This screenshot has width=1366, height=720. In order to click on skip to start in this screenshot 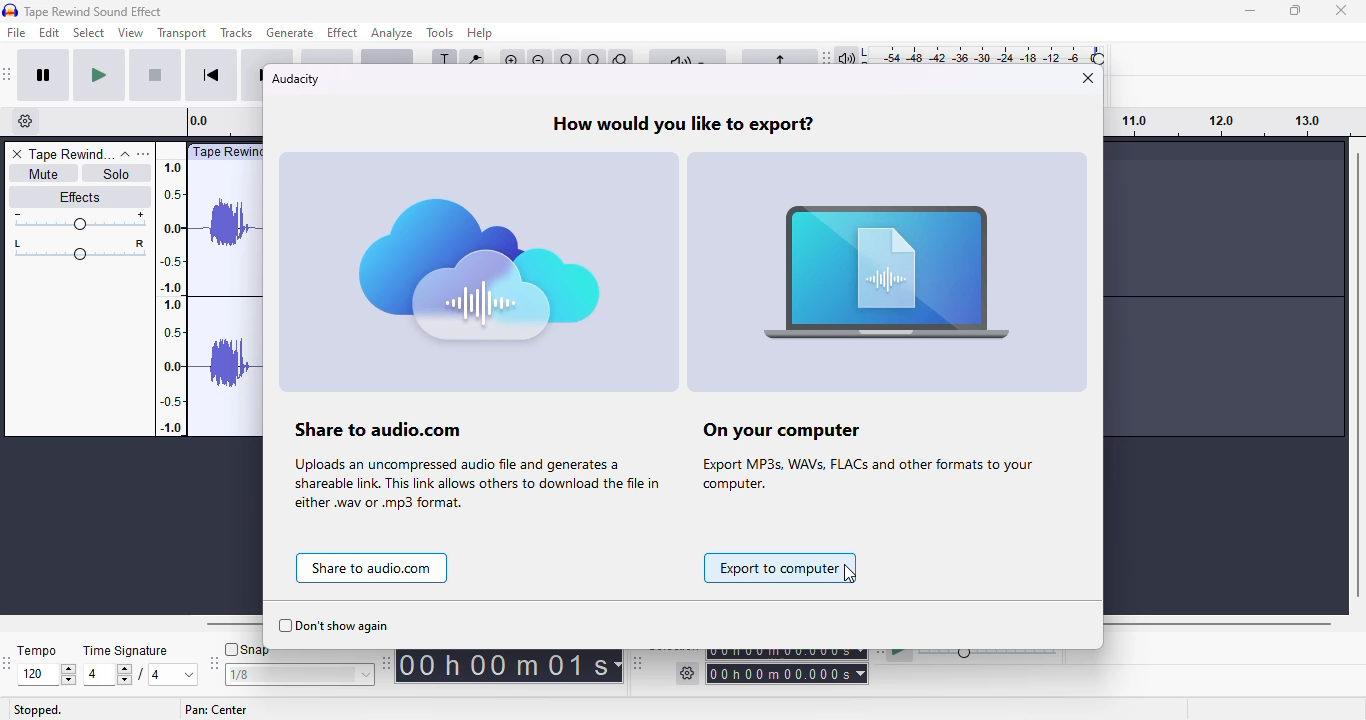, I will do `click(213, 75)`.